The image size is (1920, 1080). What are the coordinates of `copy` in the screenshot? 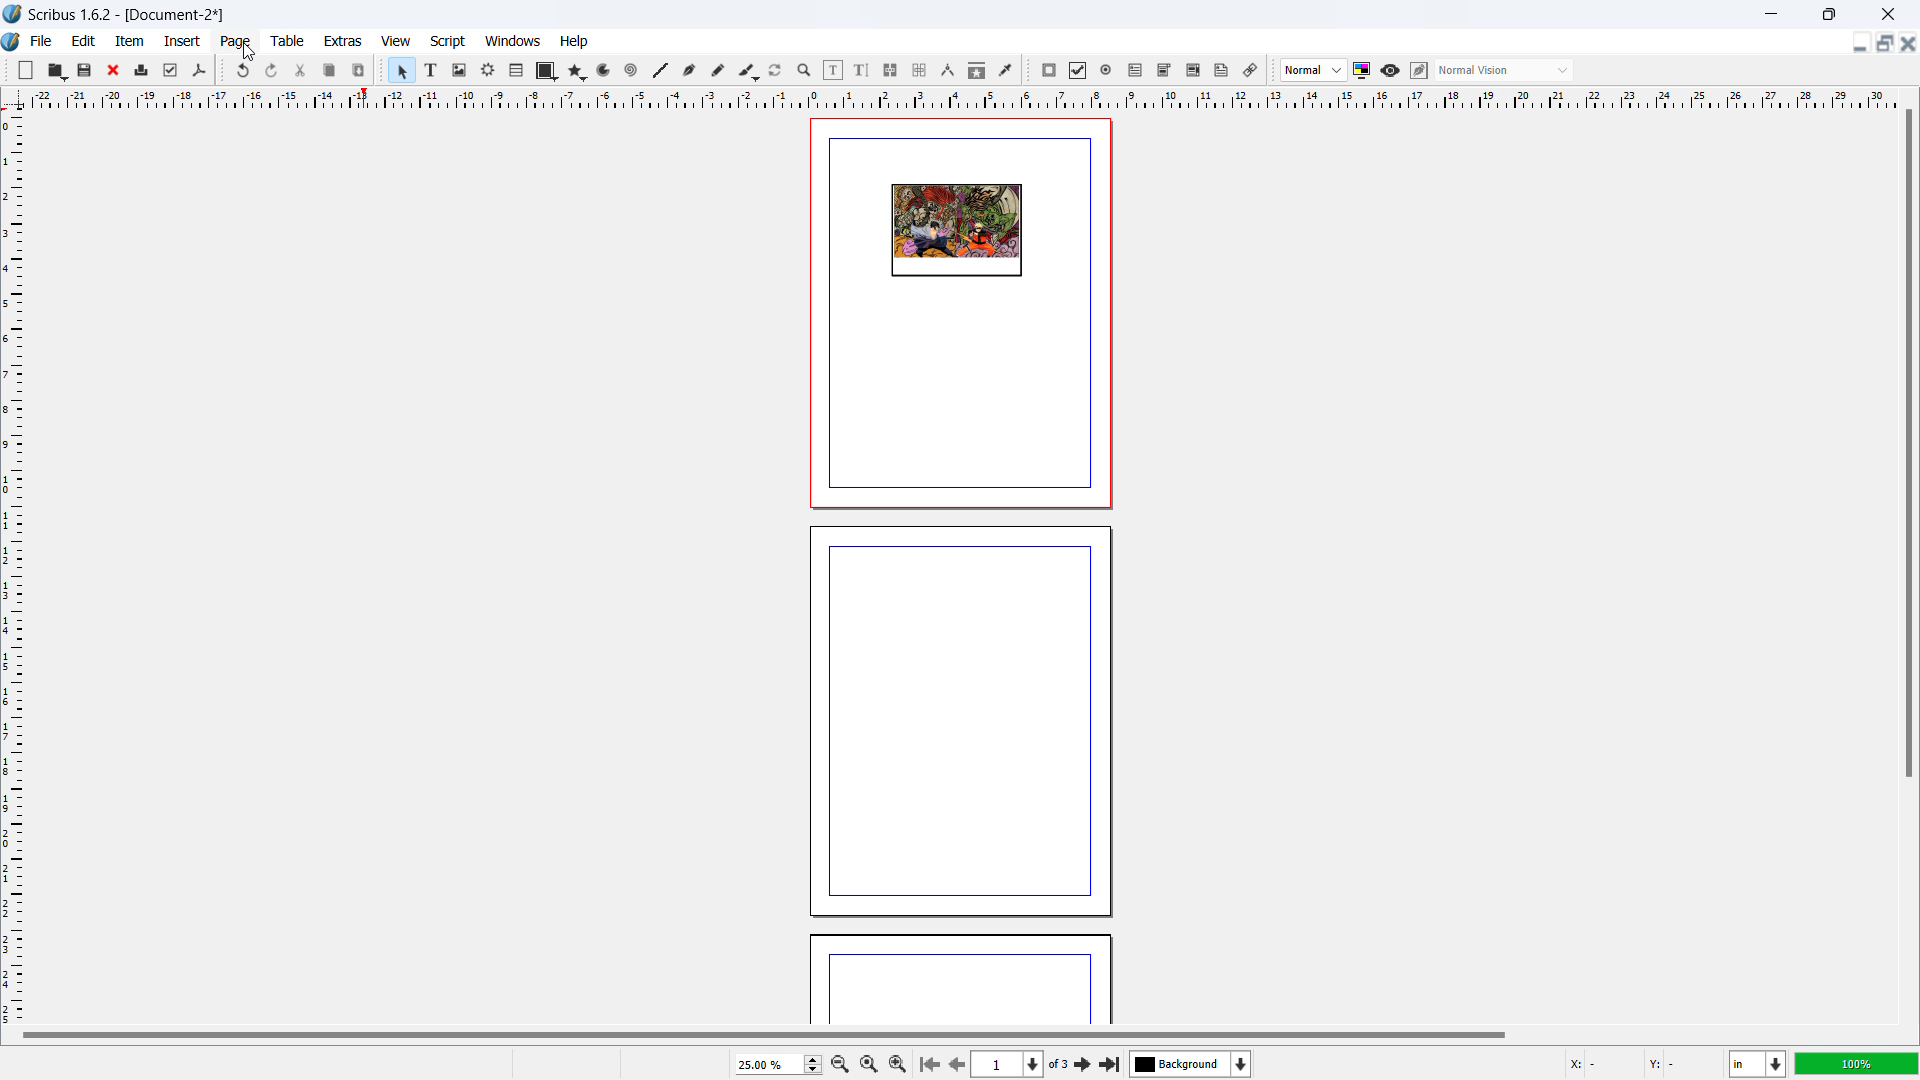 It's located at (331, 70).